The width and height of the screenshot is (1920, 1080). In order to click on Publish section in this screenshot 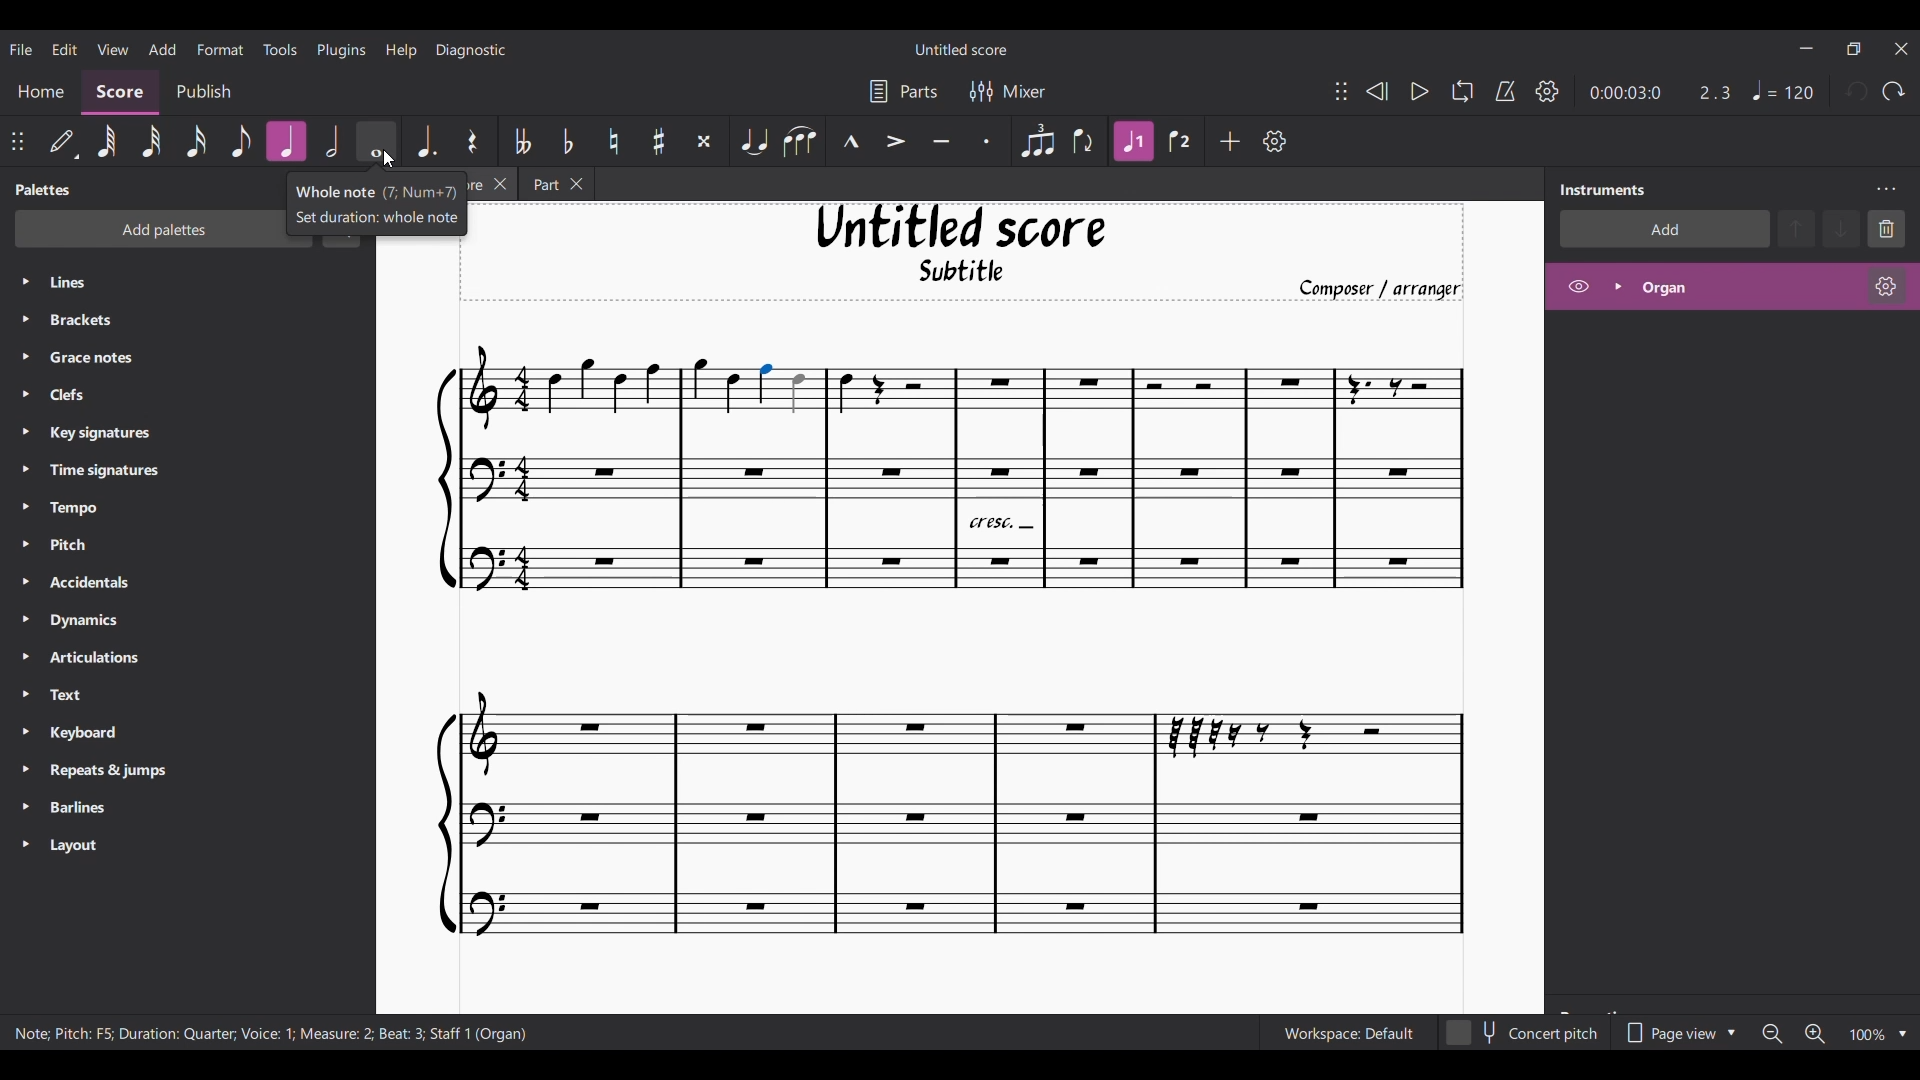, I will do `click(203, 93)`.